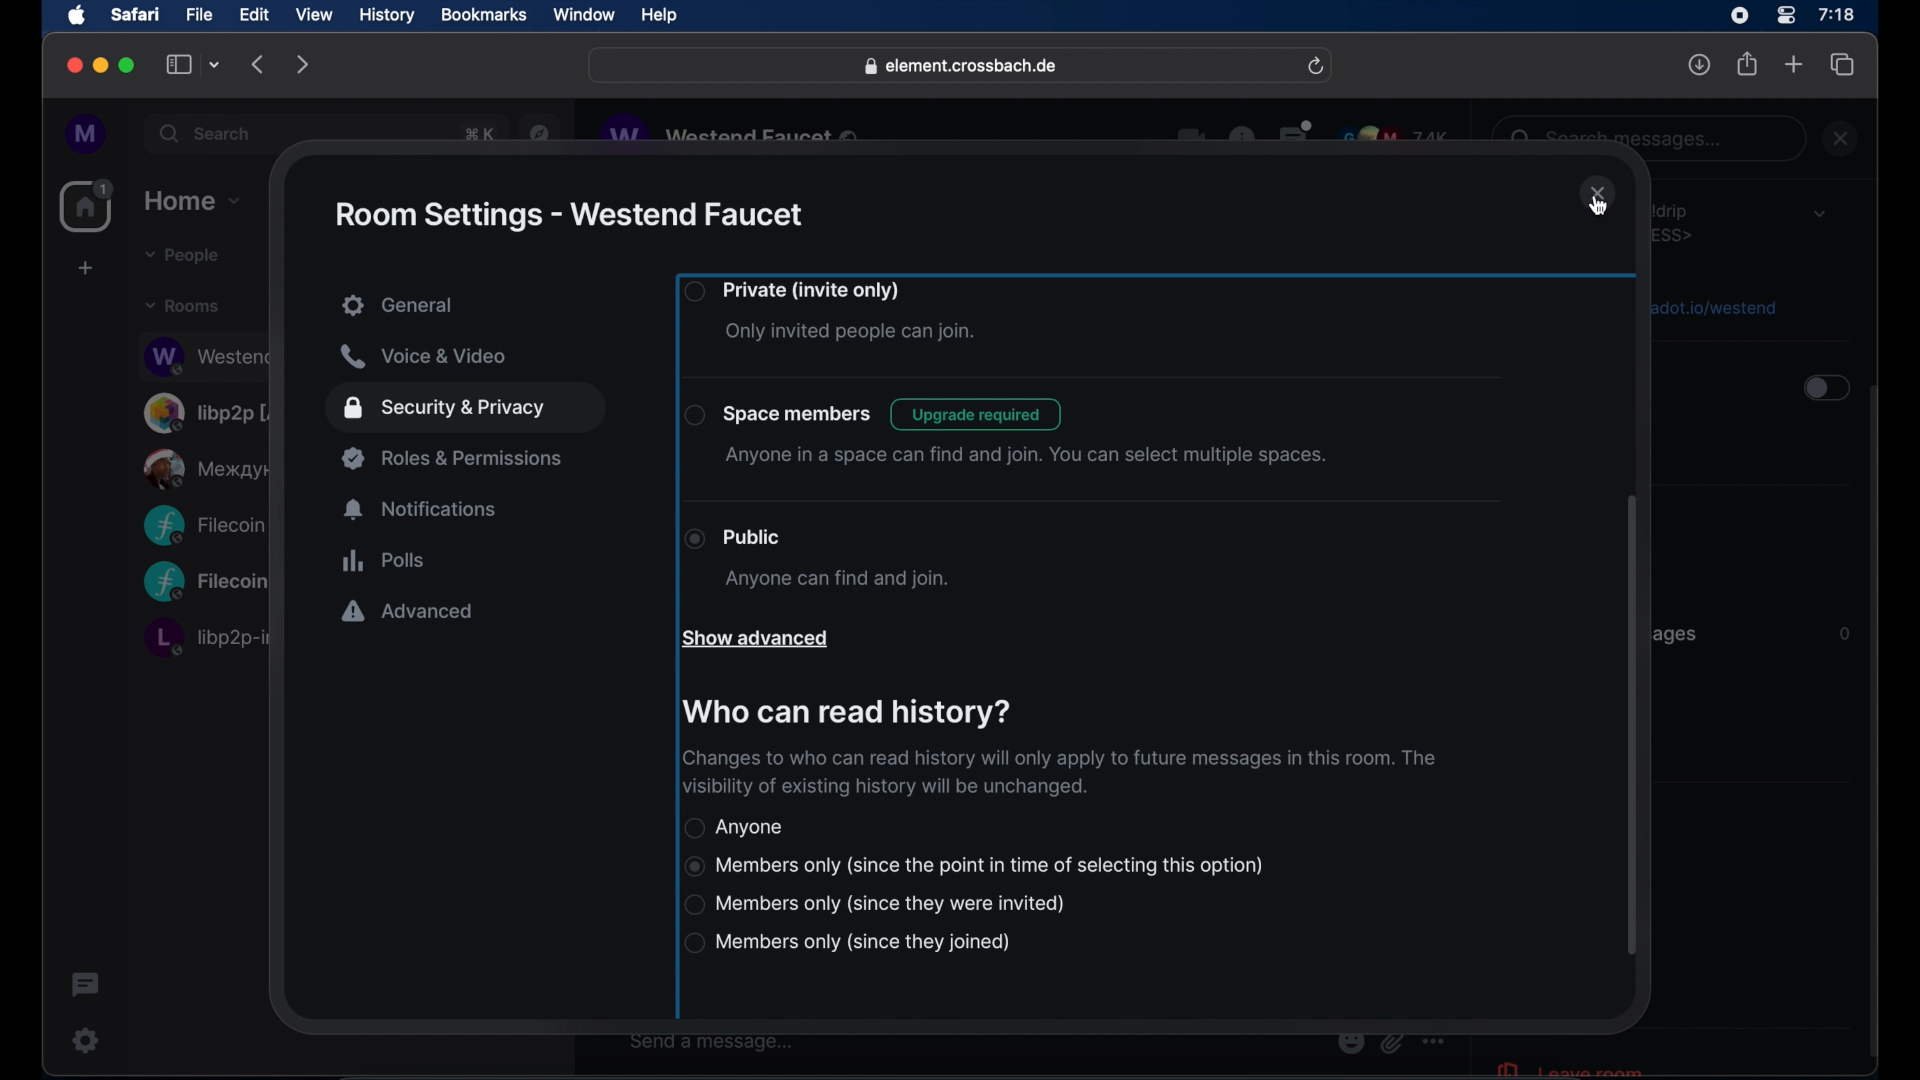  What do you see at coordinates (199, 15) in the screenshot?
I see `file` at bounding box center [199, 15].